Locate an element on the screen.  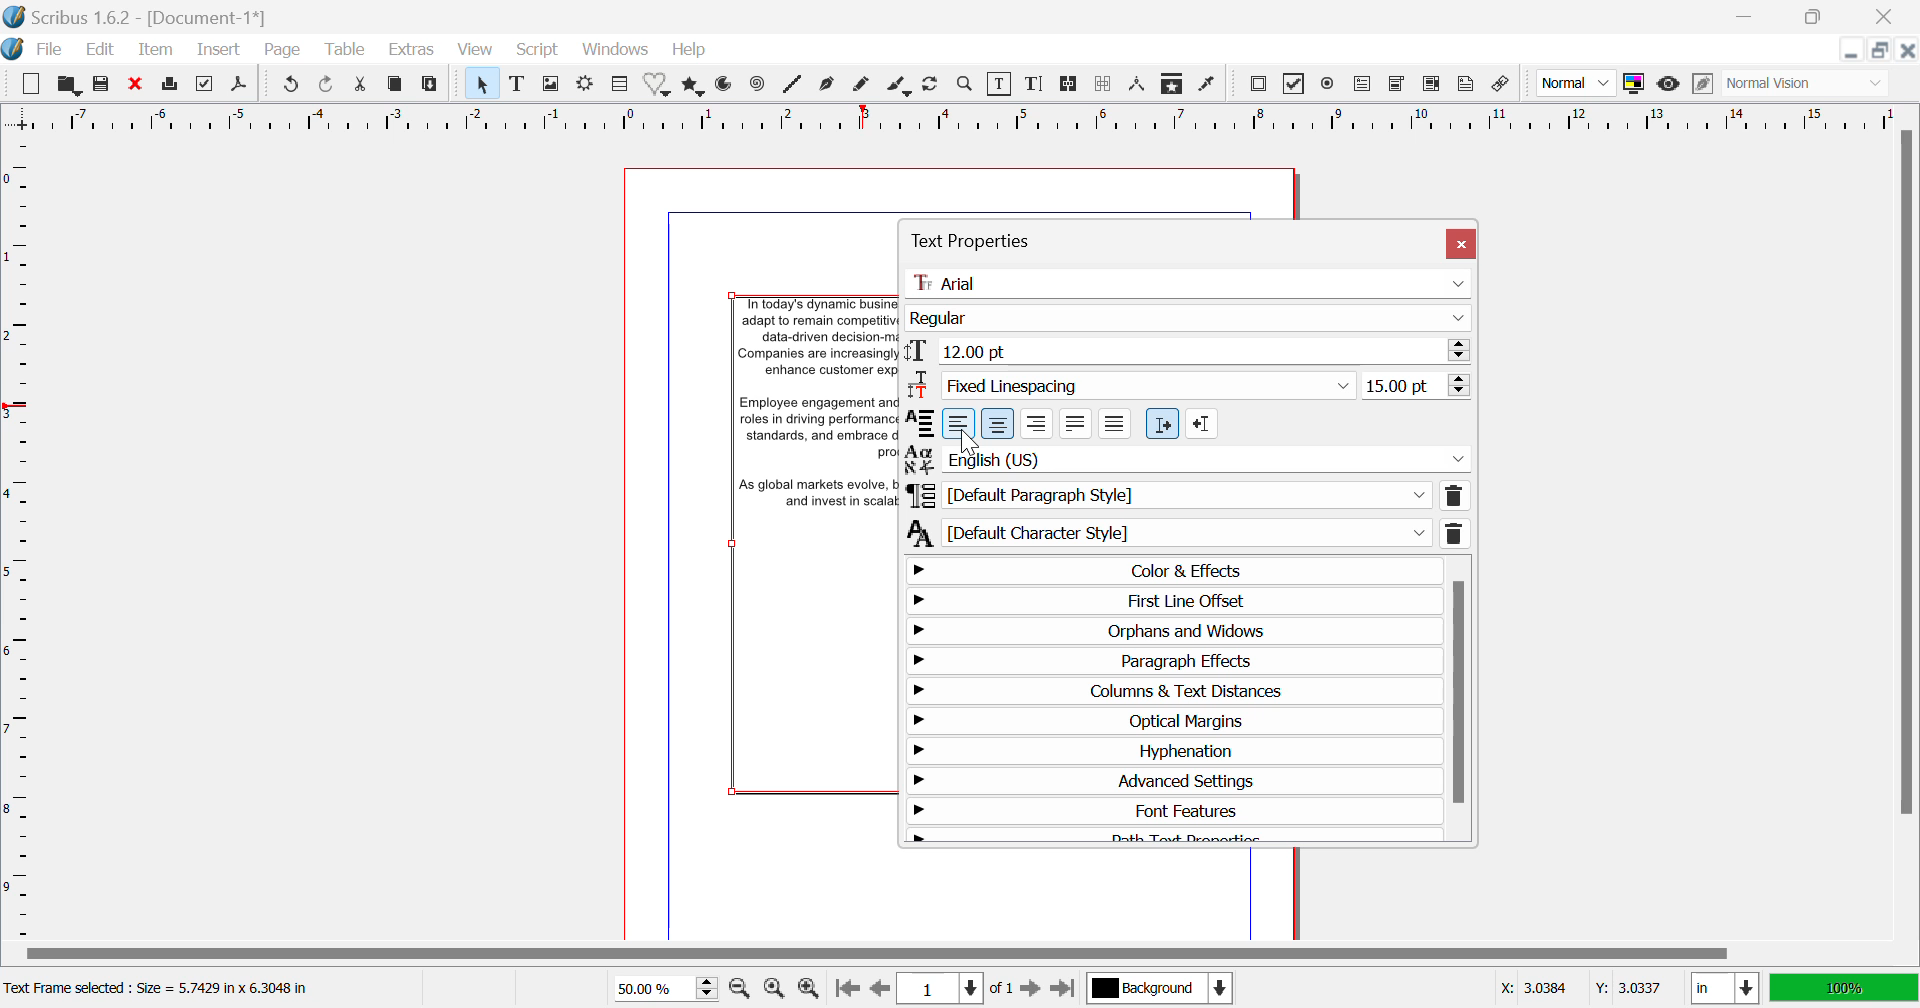
Background Text Frame Altered is located at coordinates (809, 423).